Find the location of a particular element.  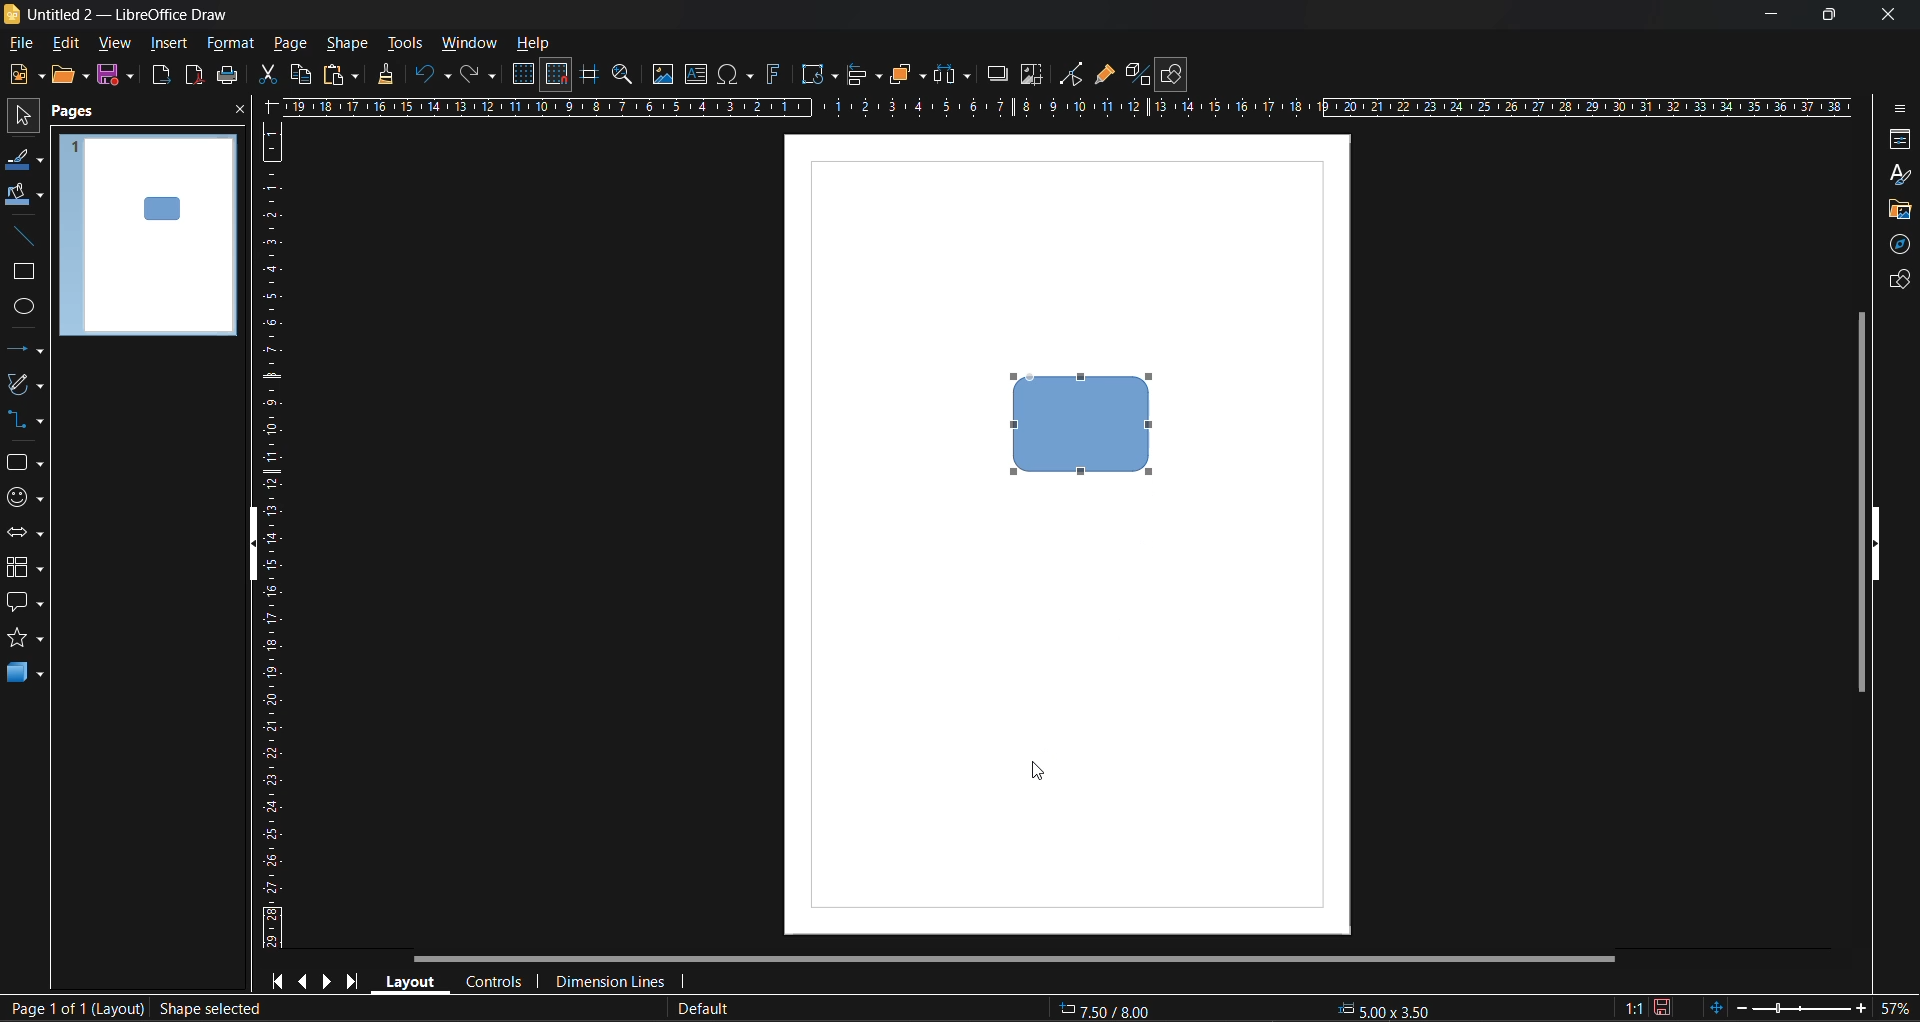

gallery is located at coordinates (1898, 213).